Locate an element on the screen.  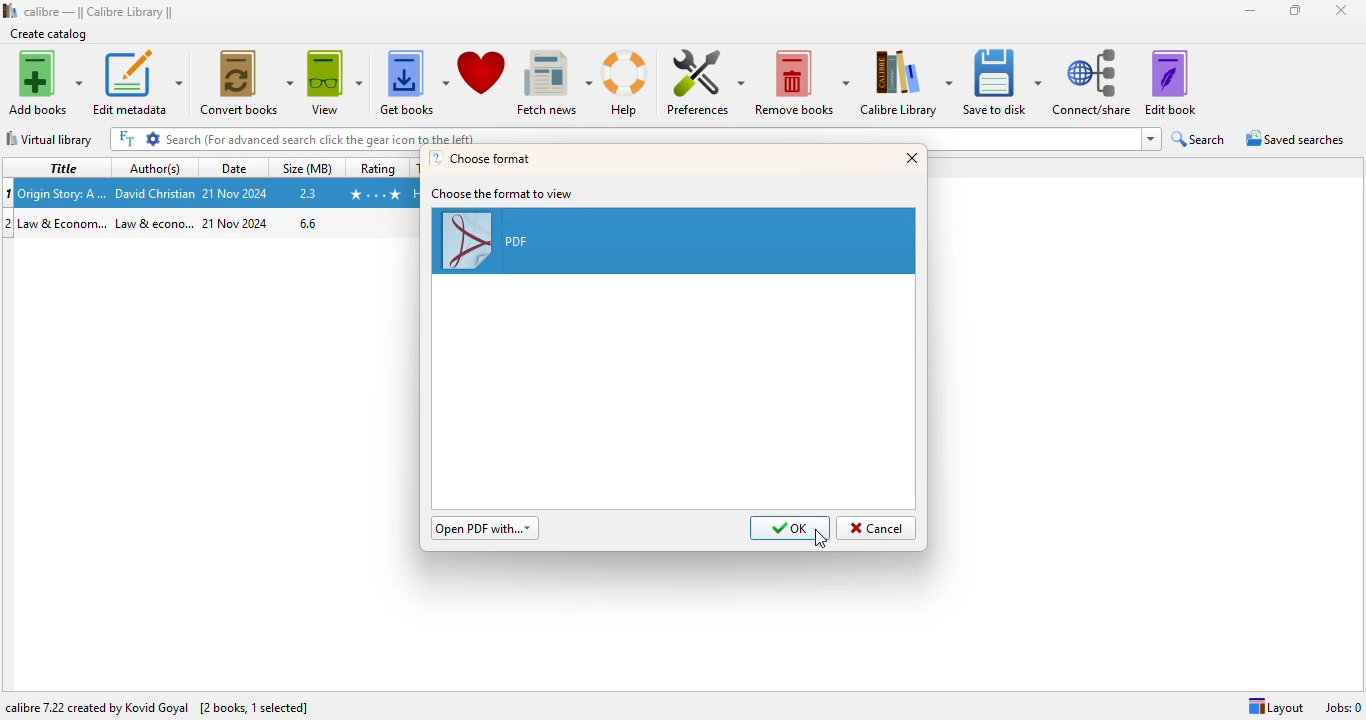
Layout is located at coordinates (1275, 707).